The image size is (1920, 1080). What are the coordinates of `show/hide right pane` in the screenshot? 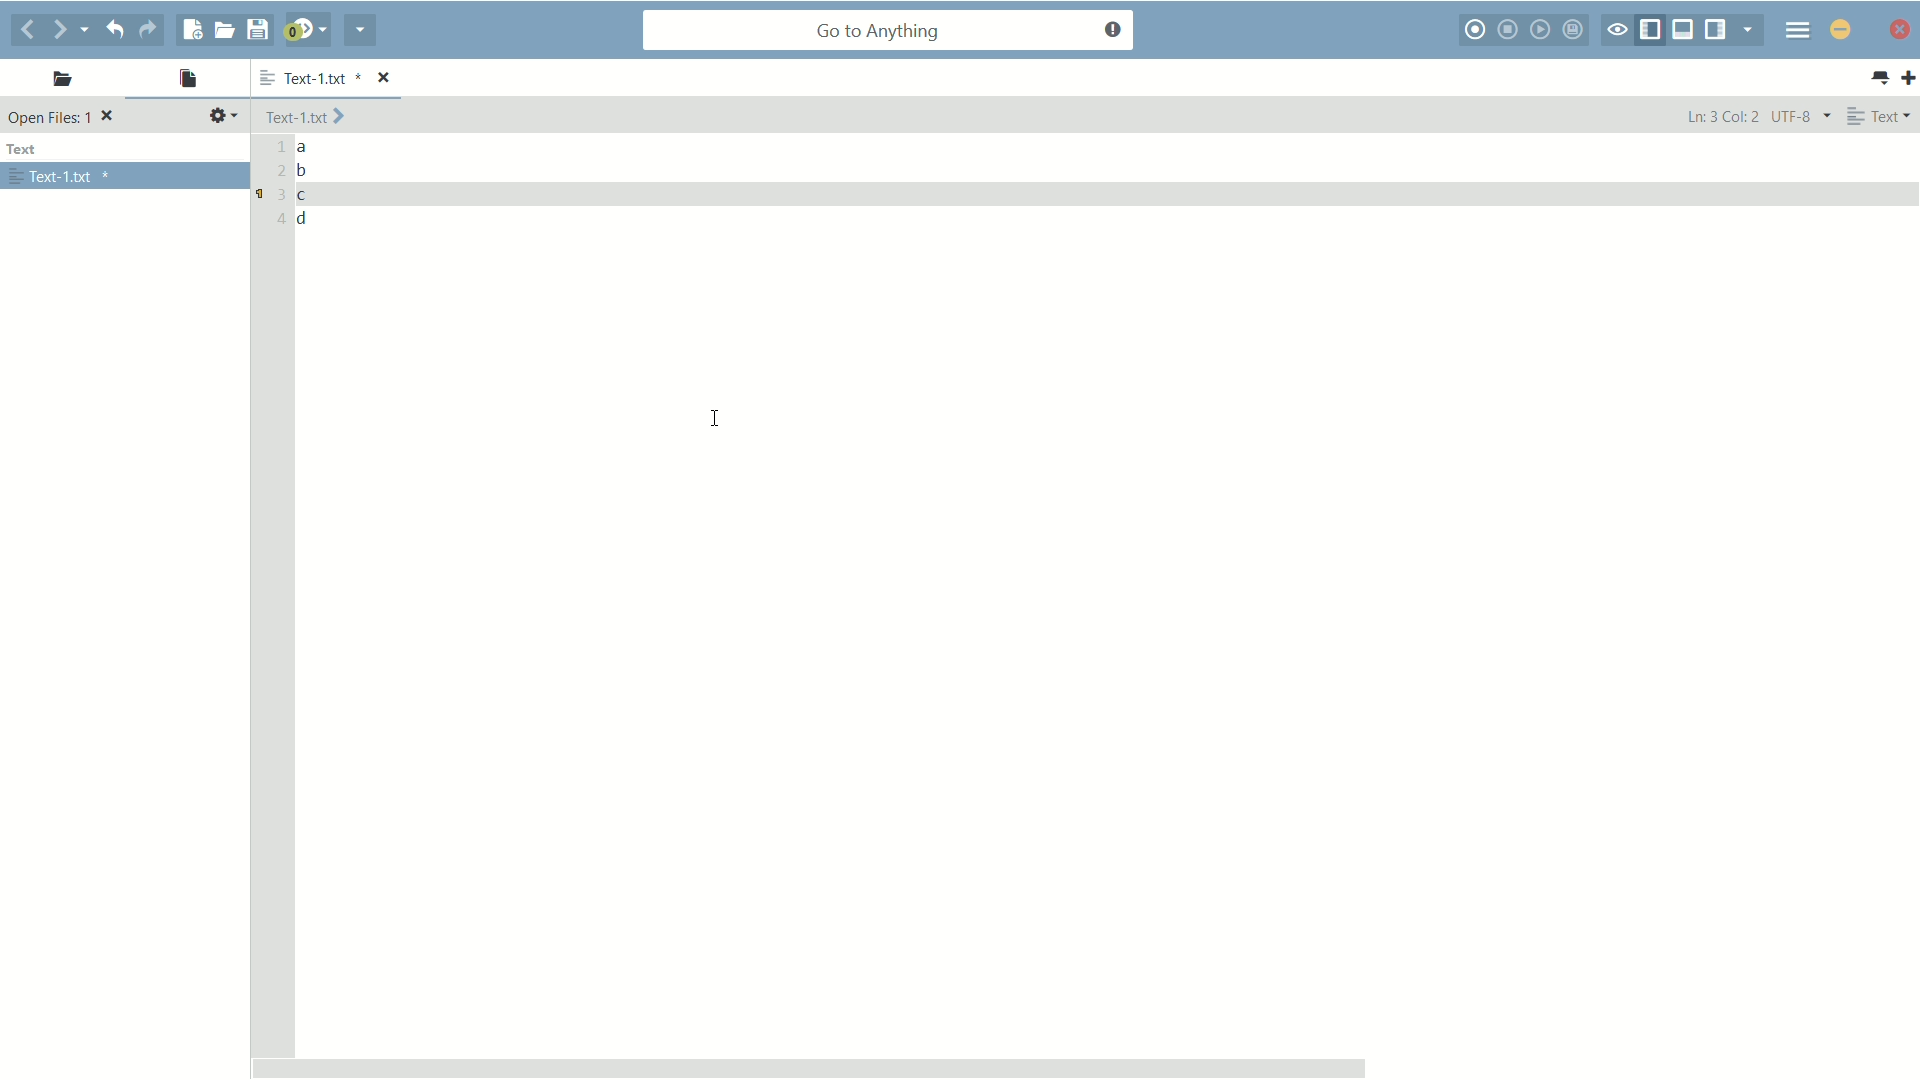 It's located at (1717, 29).